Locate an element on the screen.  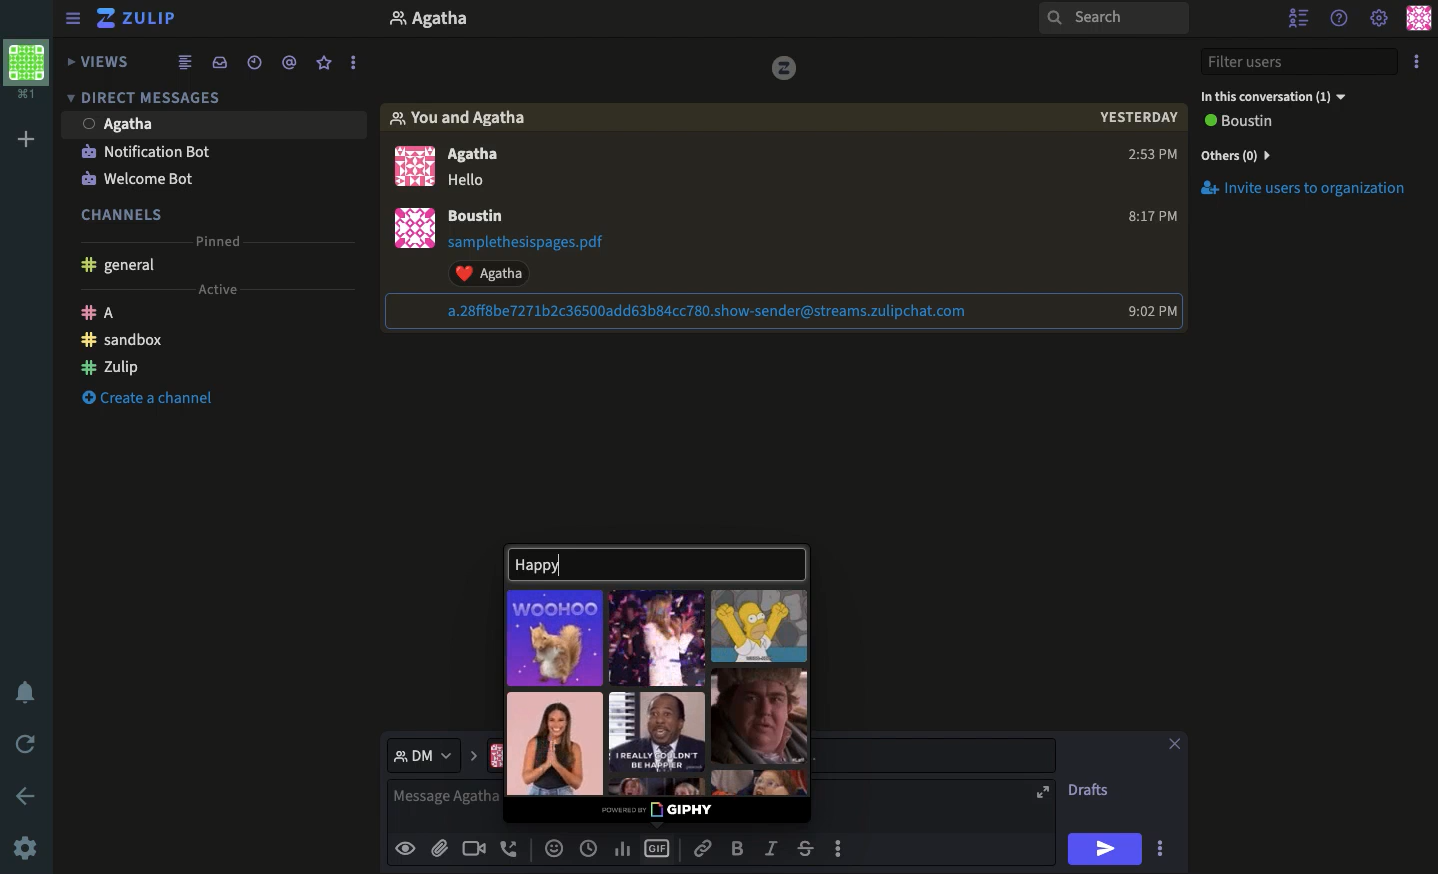
Create a channel is located at coordinates (147, 398).